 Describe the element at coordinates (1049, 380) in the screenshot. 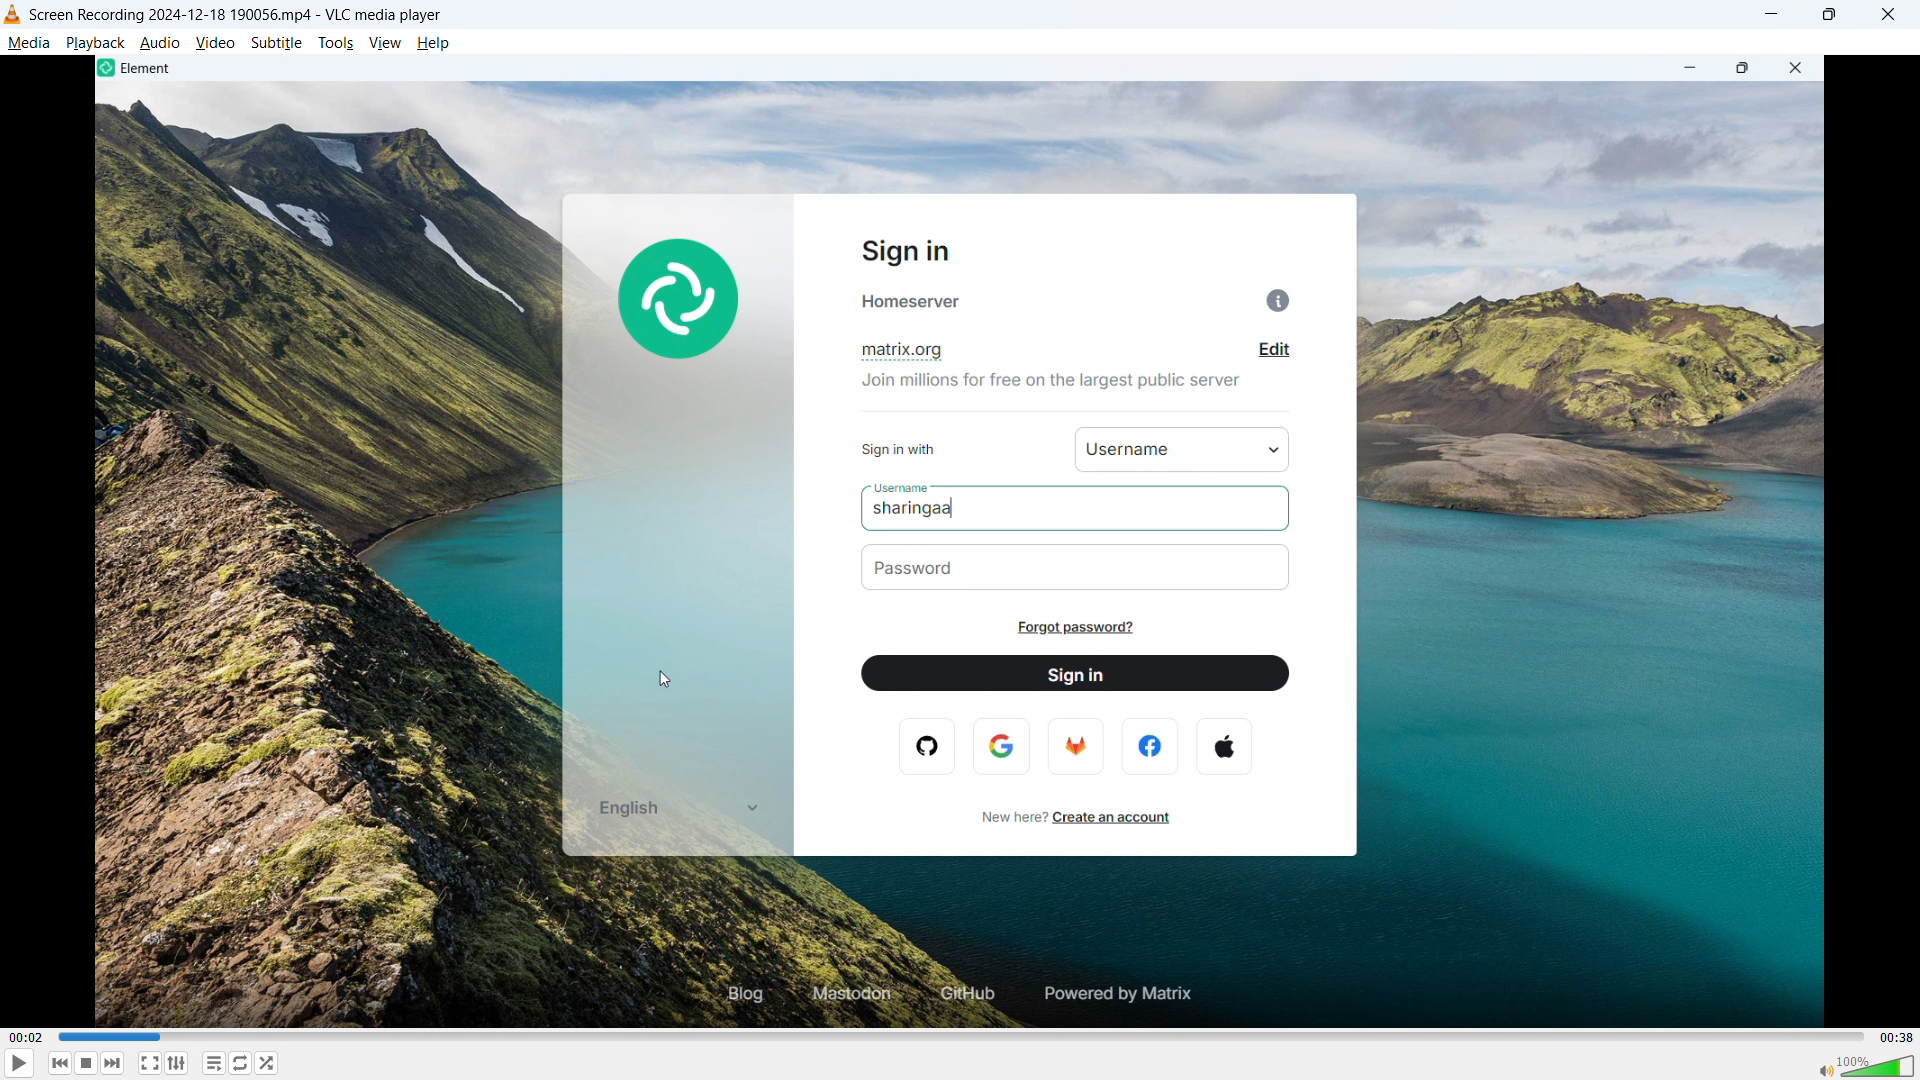

I see `Join millions for free on the largest public server` at that location.